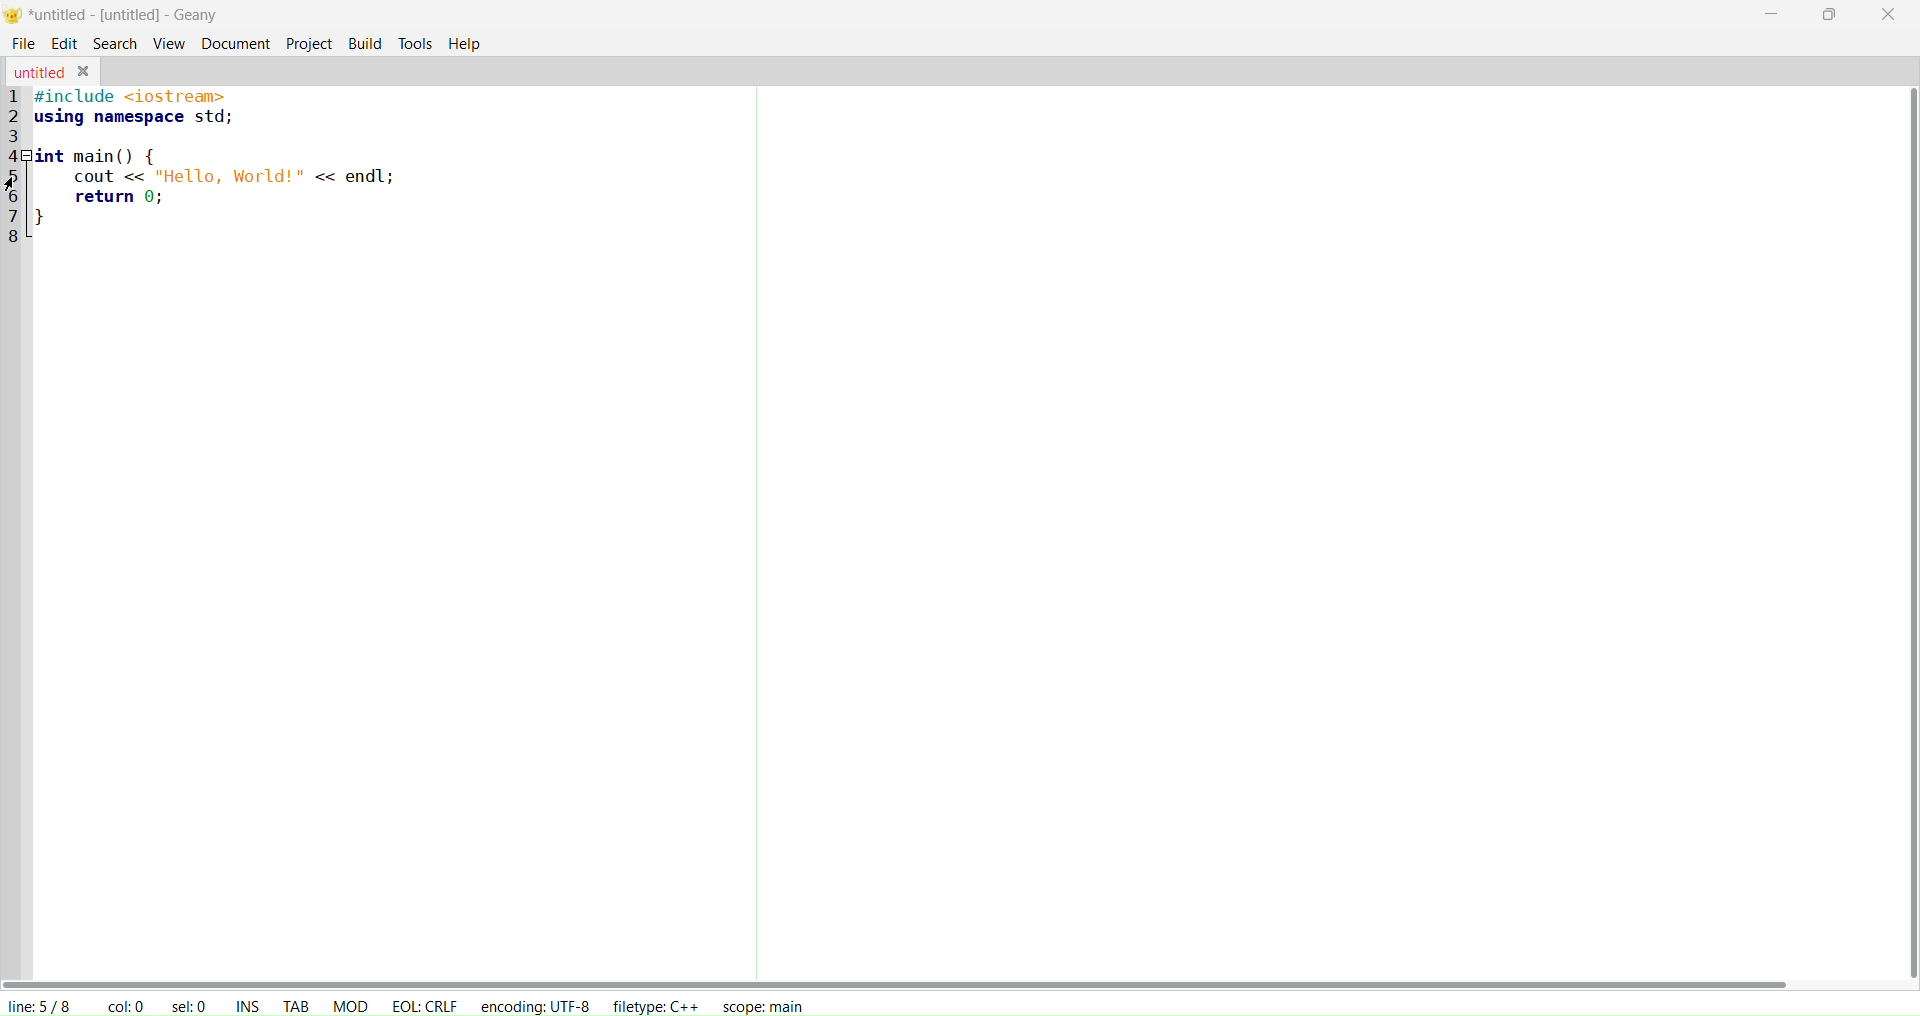 The width and height of the screenshot is (1920, 1016). I want to click on mod, so click(351, 1004).